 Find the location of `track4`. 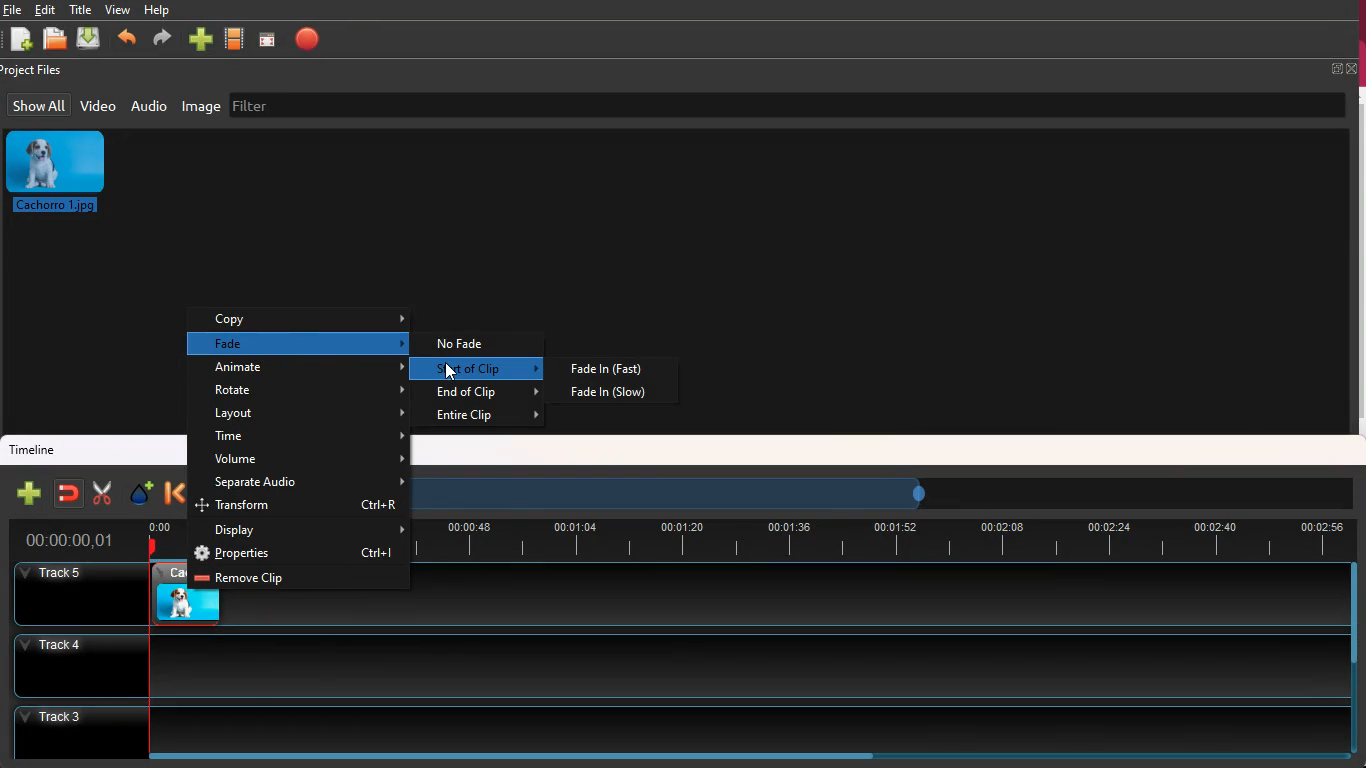

track4 is located at coordinates (655, 663).